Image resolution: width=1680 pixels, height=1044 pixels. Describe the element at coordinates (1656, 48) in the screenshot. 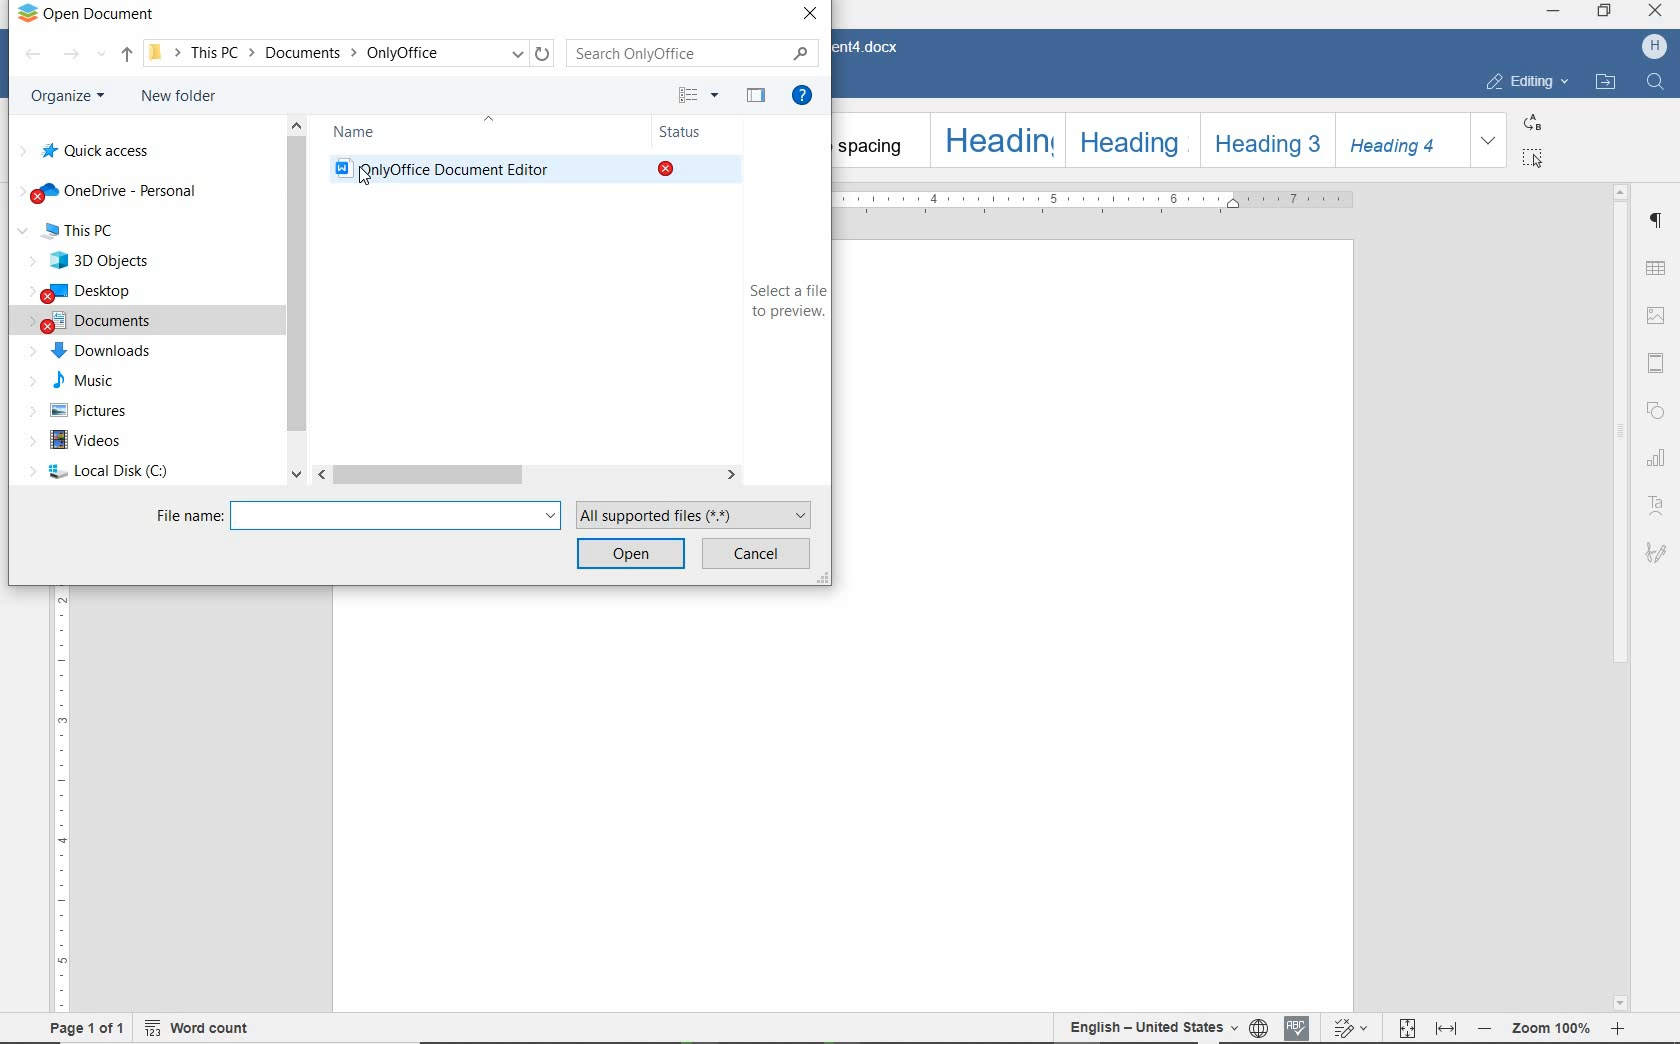

I see `H (User account)` at that location.